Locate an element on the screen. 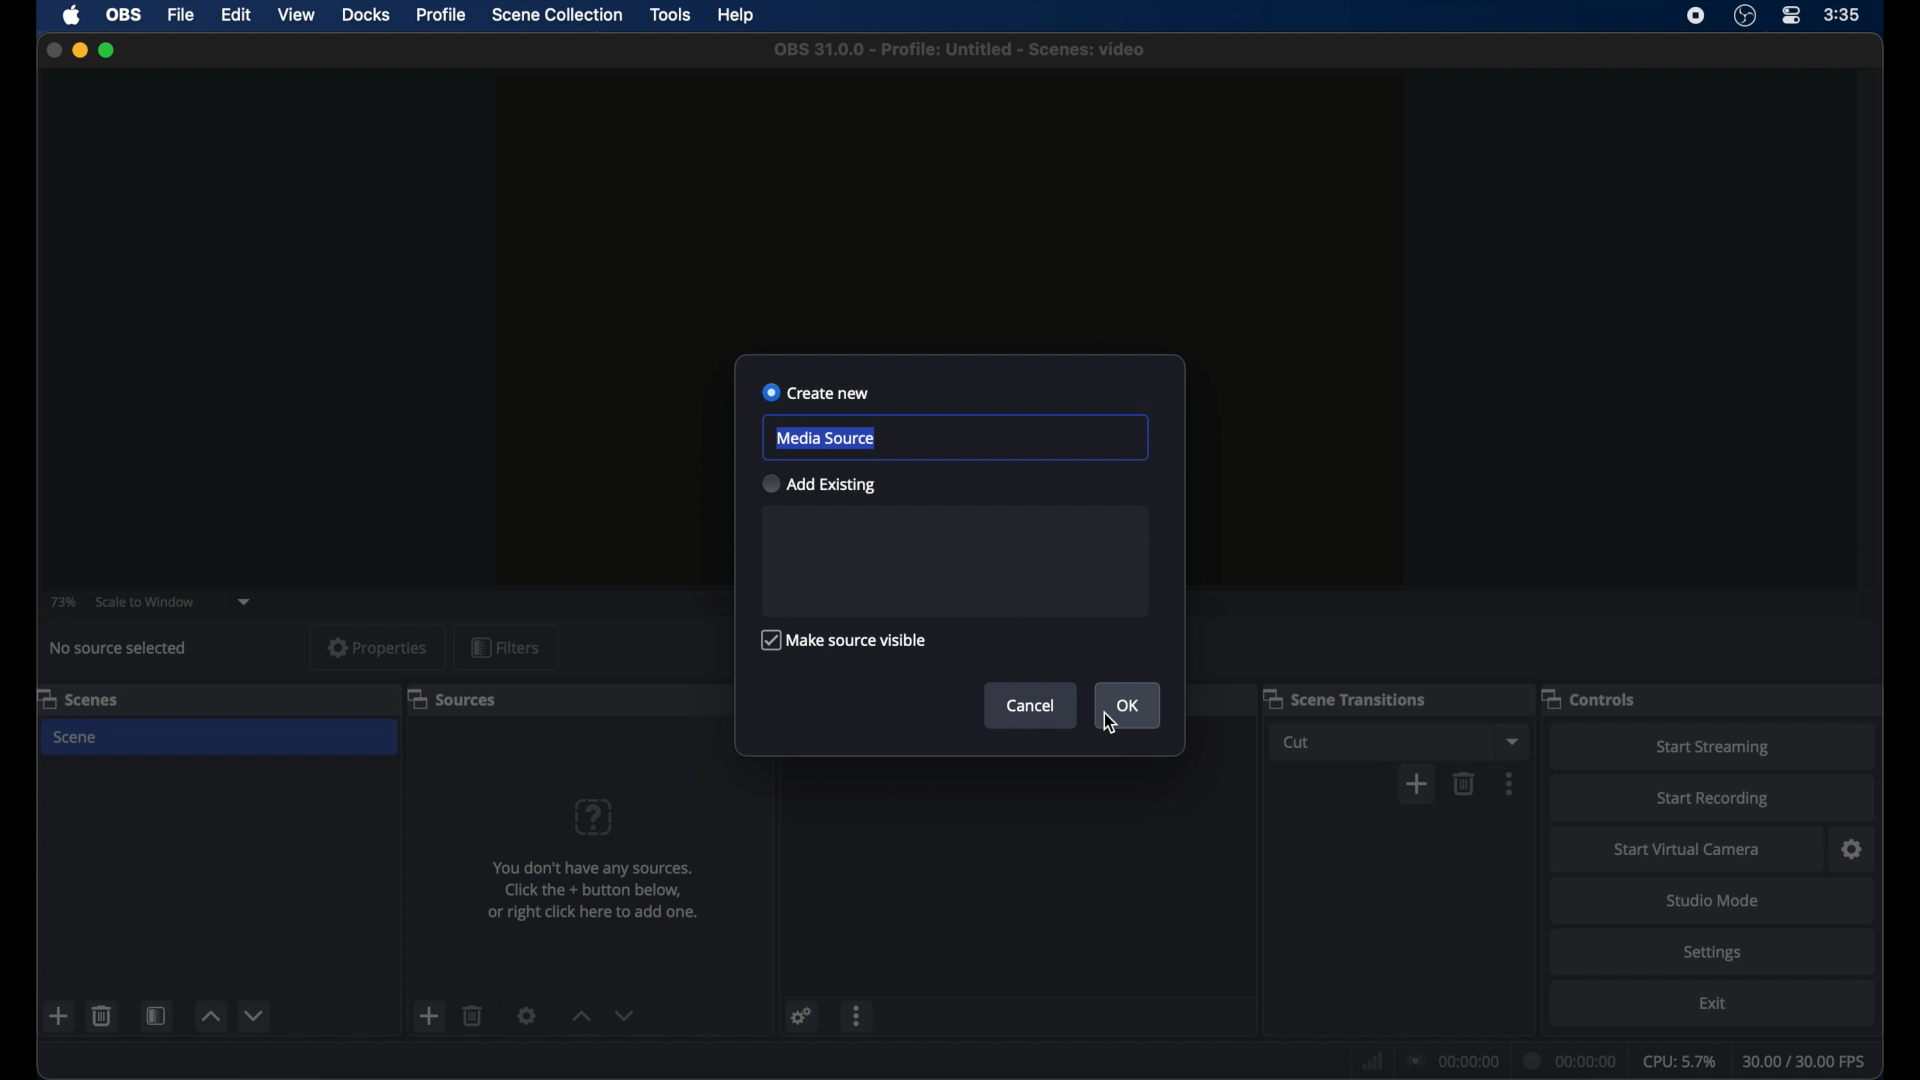  create new is located at coordinates (817, 393).